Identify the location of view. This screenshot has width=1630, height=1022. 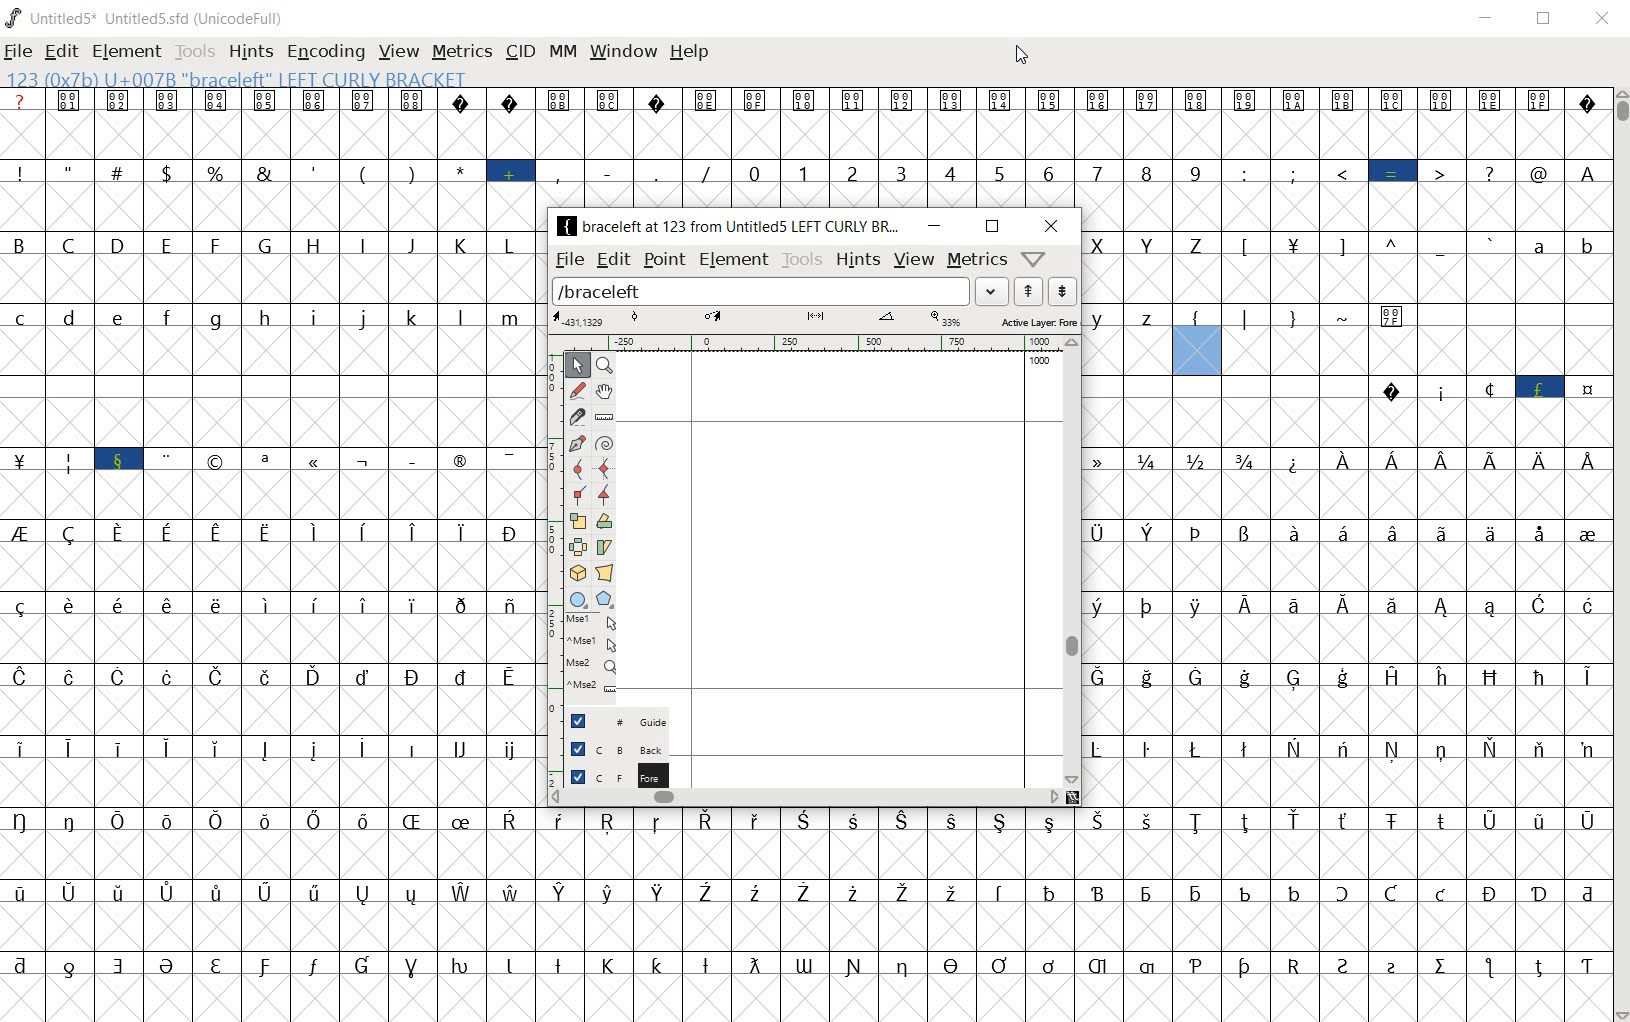
(396, 51).